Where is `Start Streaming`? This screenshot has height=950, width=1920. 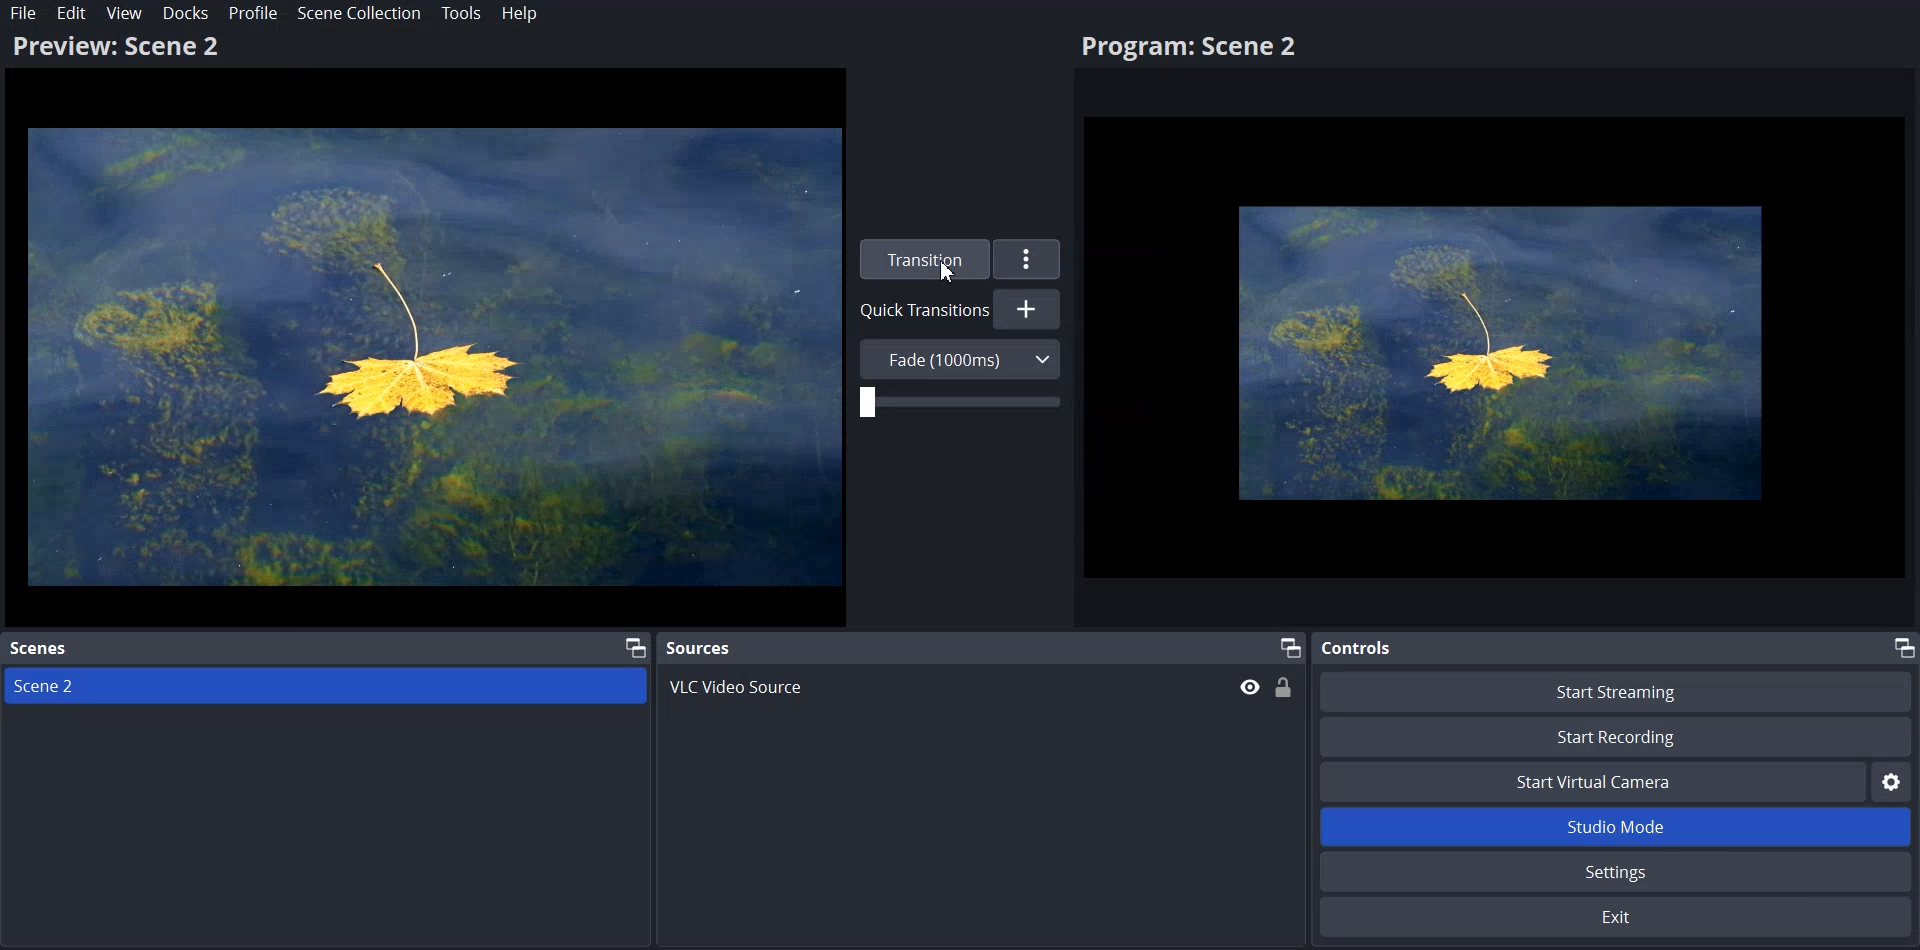 Start Streaming is located at coordinates (1615, 691).